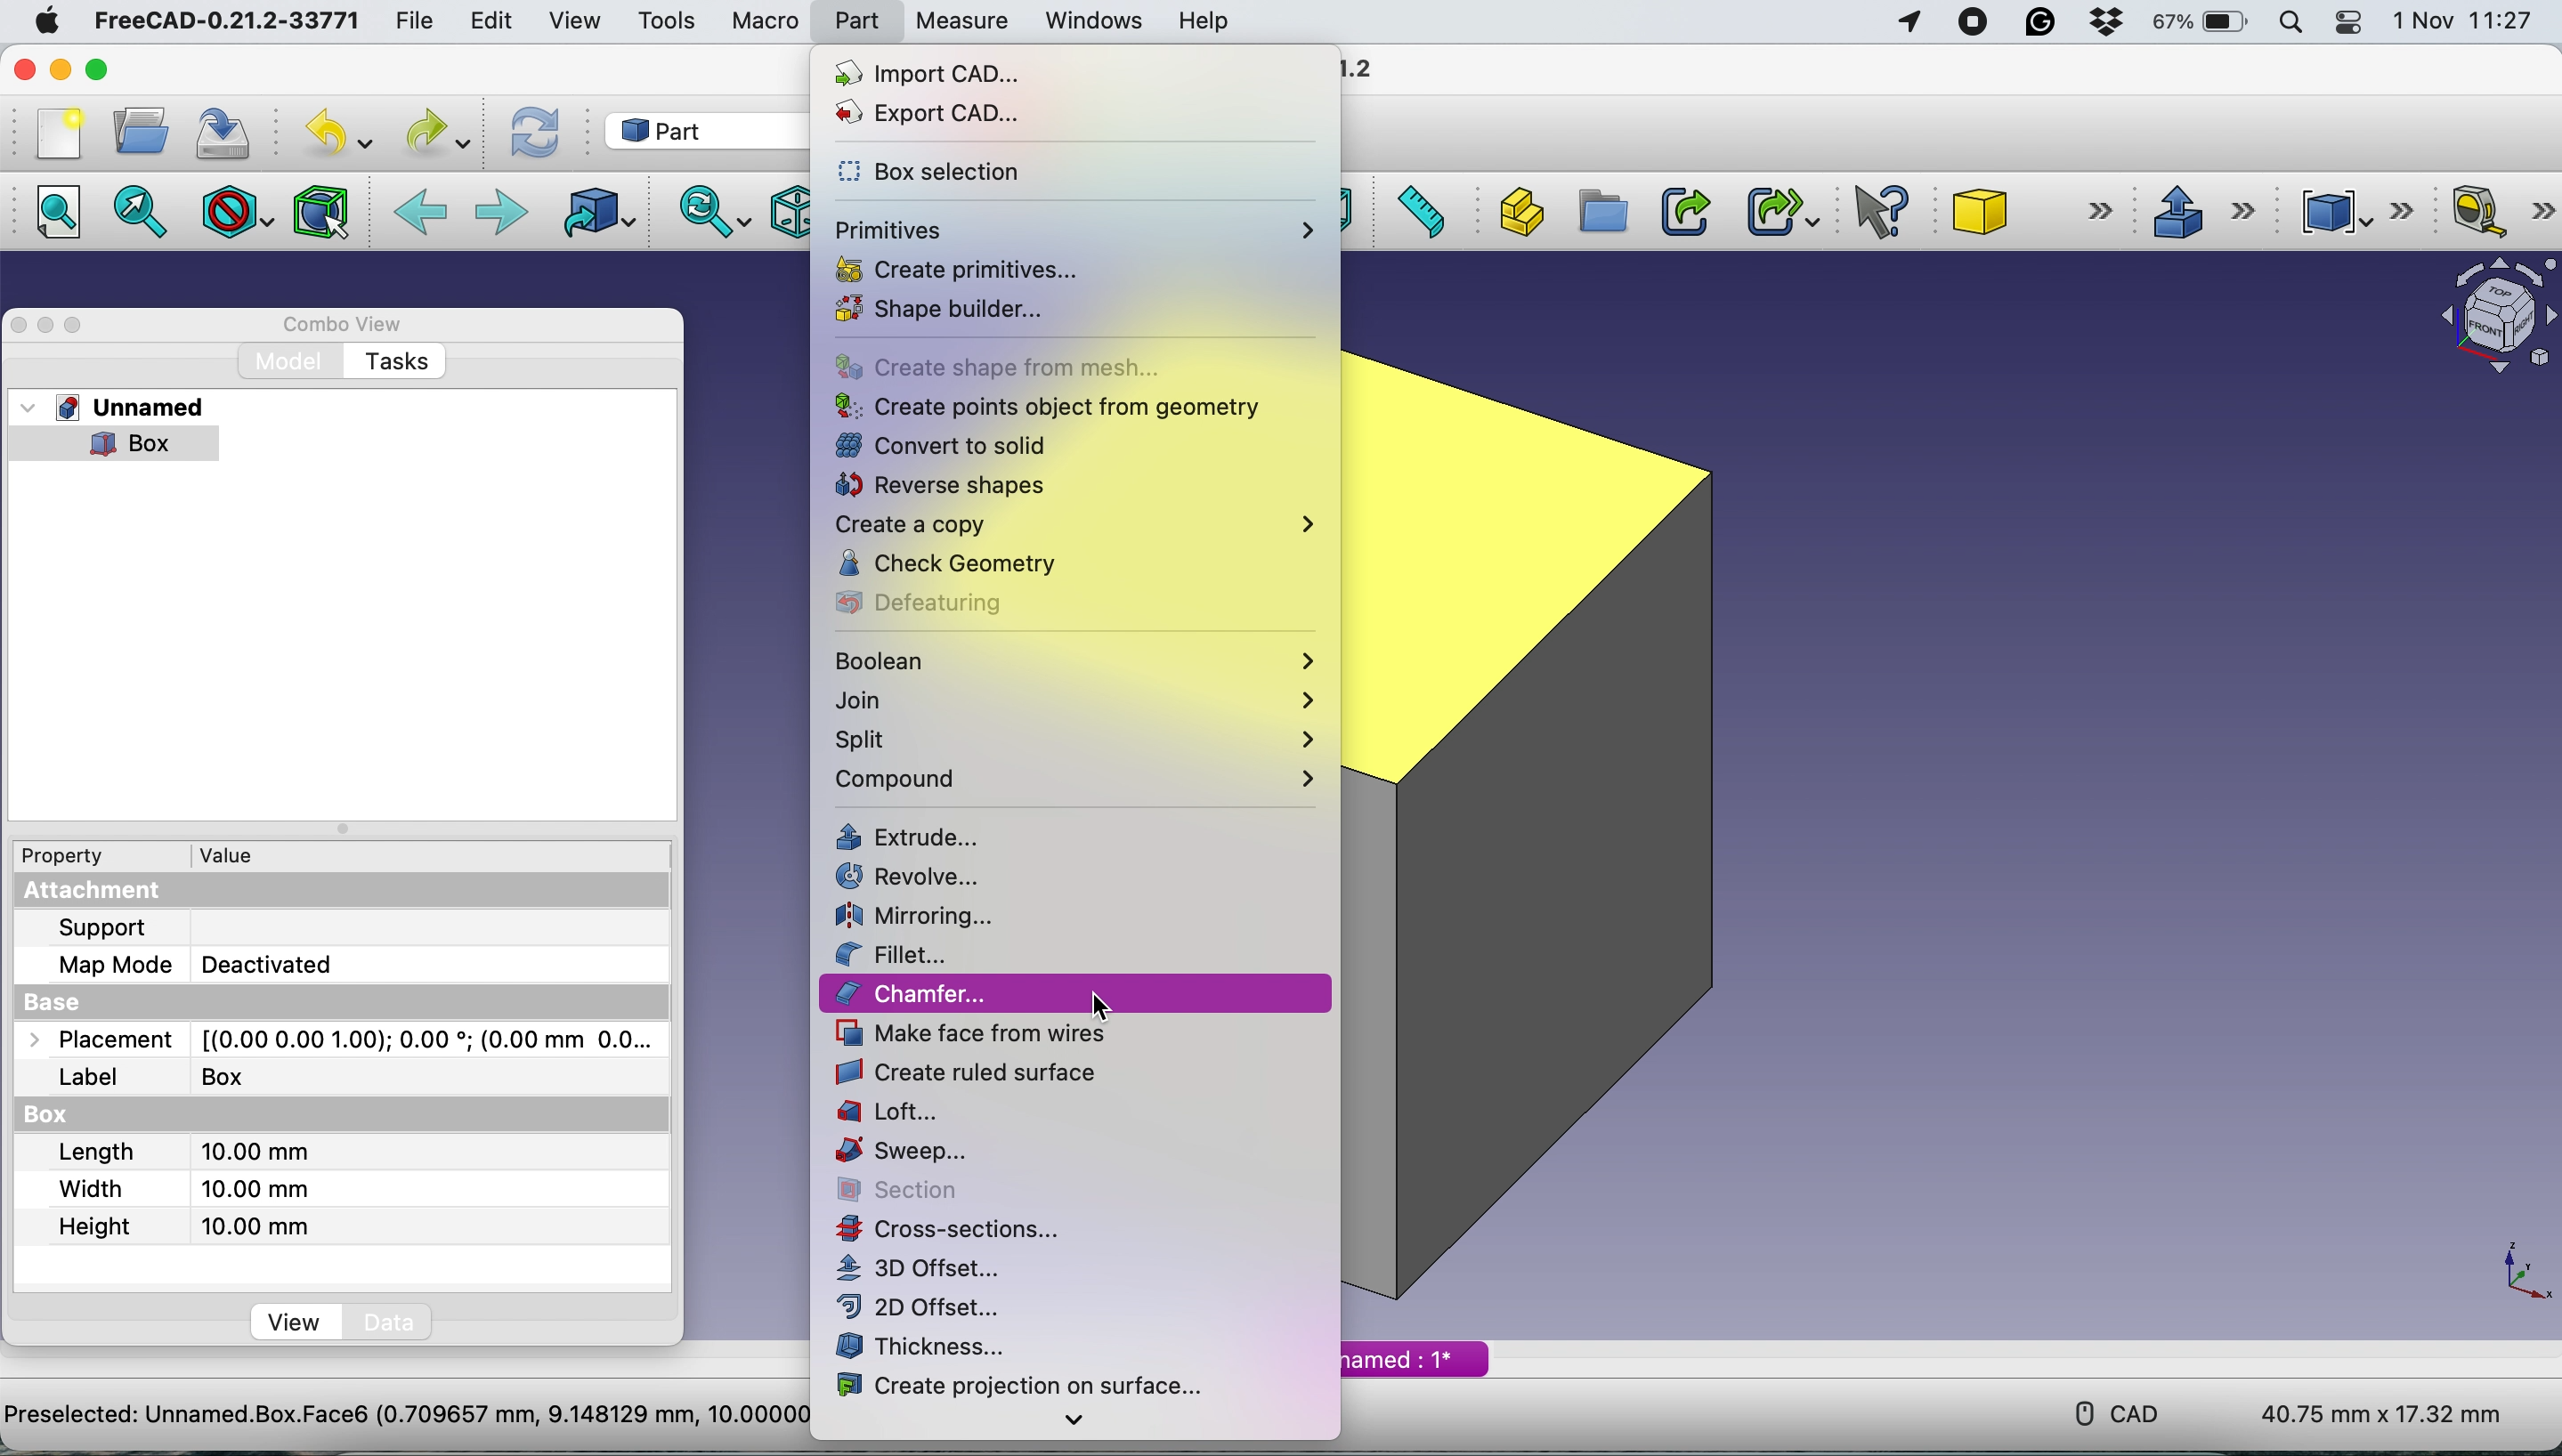 This screenshot has height=1456, width=2562. Describe the element at coordinates (425, 133) in the screenshot. I see `redo` at that location.